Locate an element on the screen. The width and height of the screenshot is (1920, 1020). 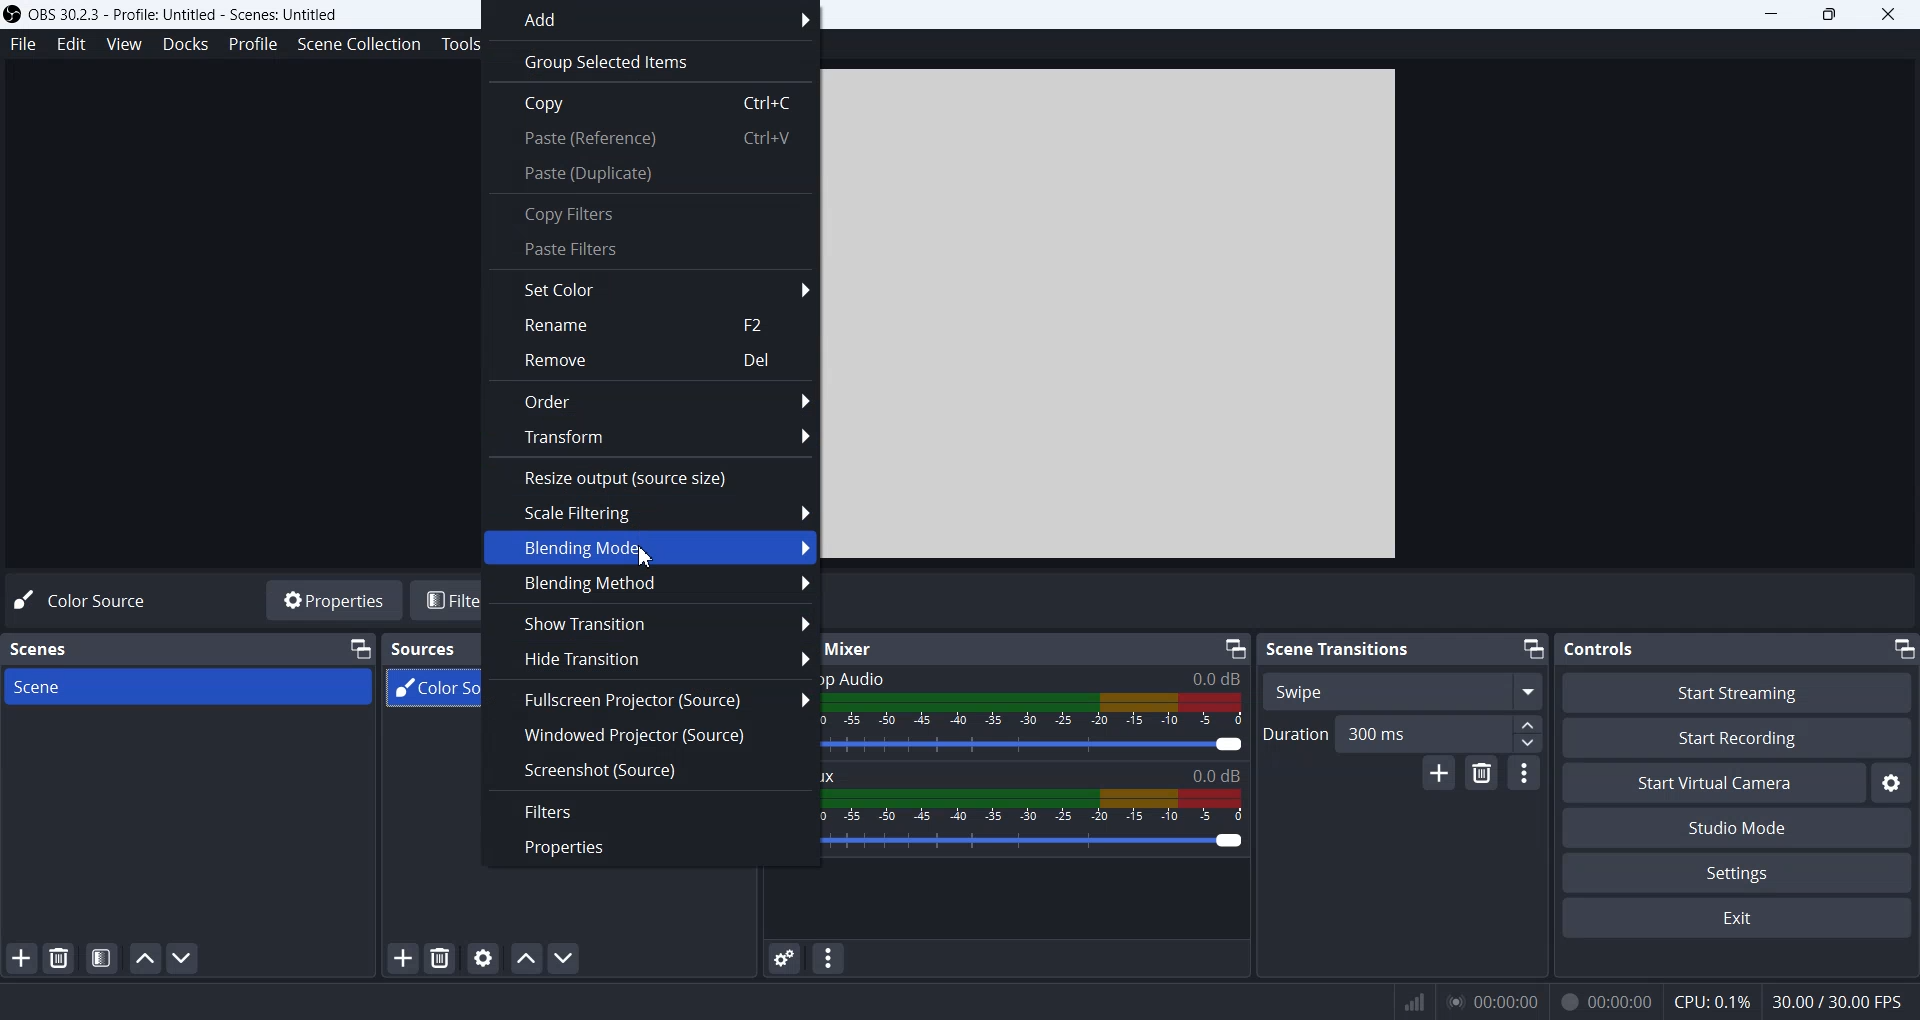
300 ms is located at coordinates (1440, 733).